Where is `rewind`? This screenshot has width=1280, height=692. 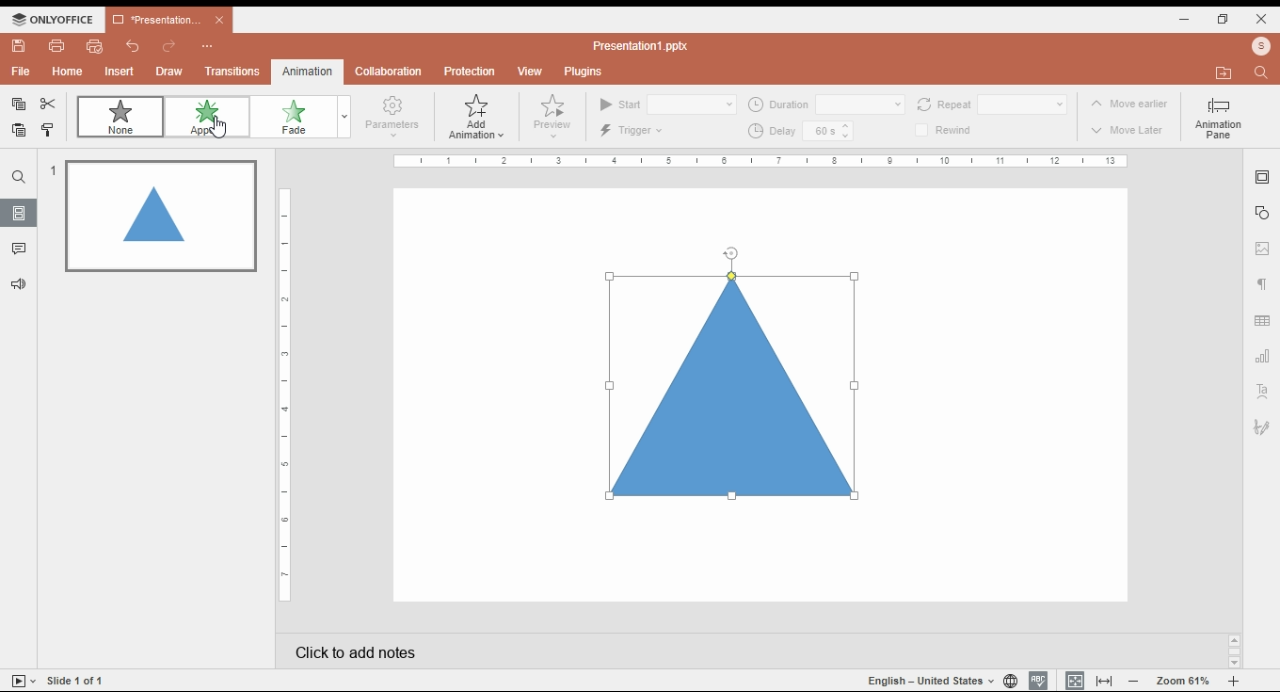 rewind is located at coordinates (959, 130).